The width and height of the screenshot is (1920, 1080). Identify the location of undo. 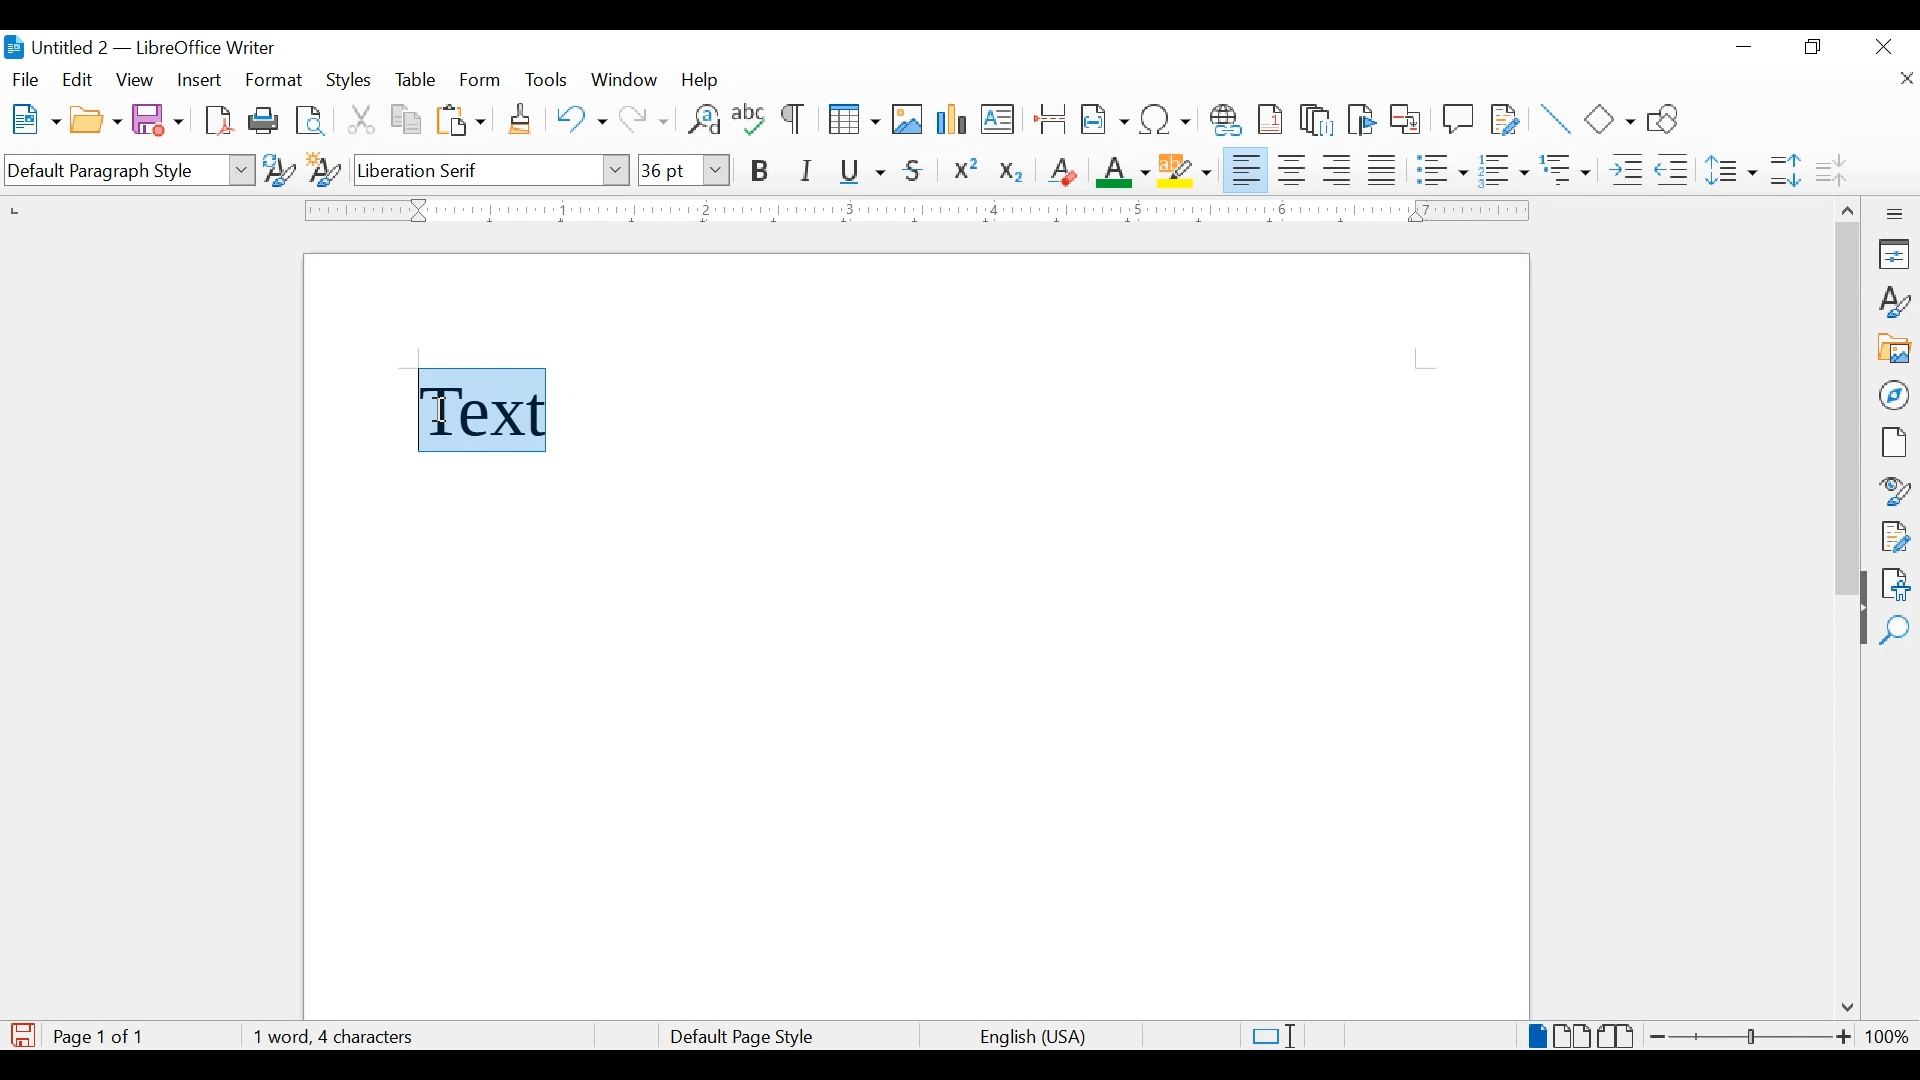
(581, 119).